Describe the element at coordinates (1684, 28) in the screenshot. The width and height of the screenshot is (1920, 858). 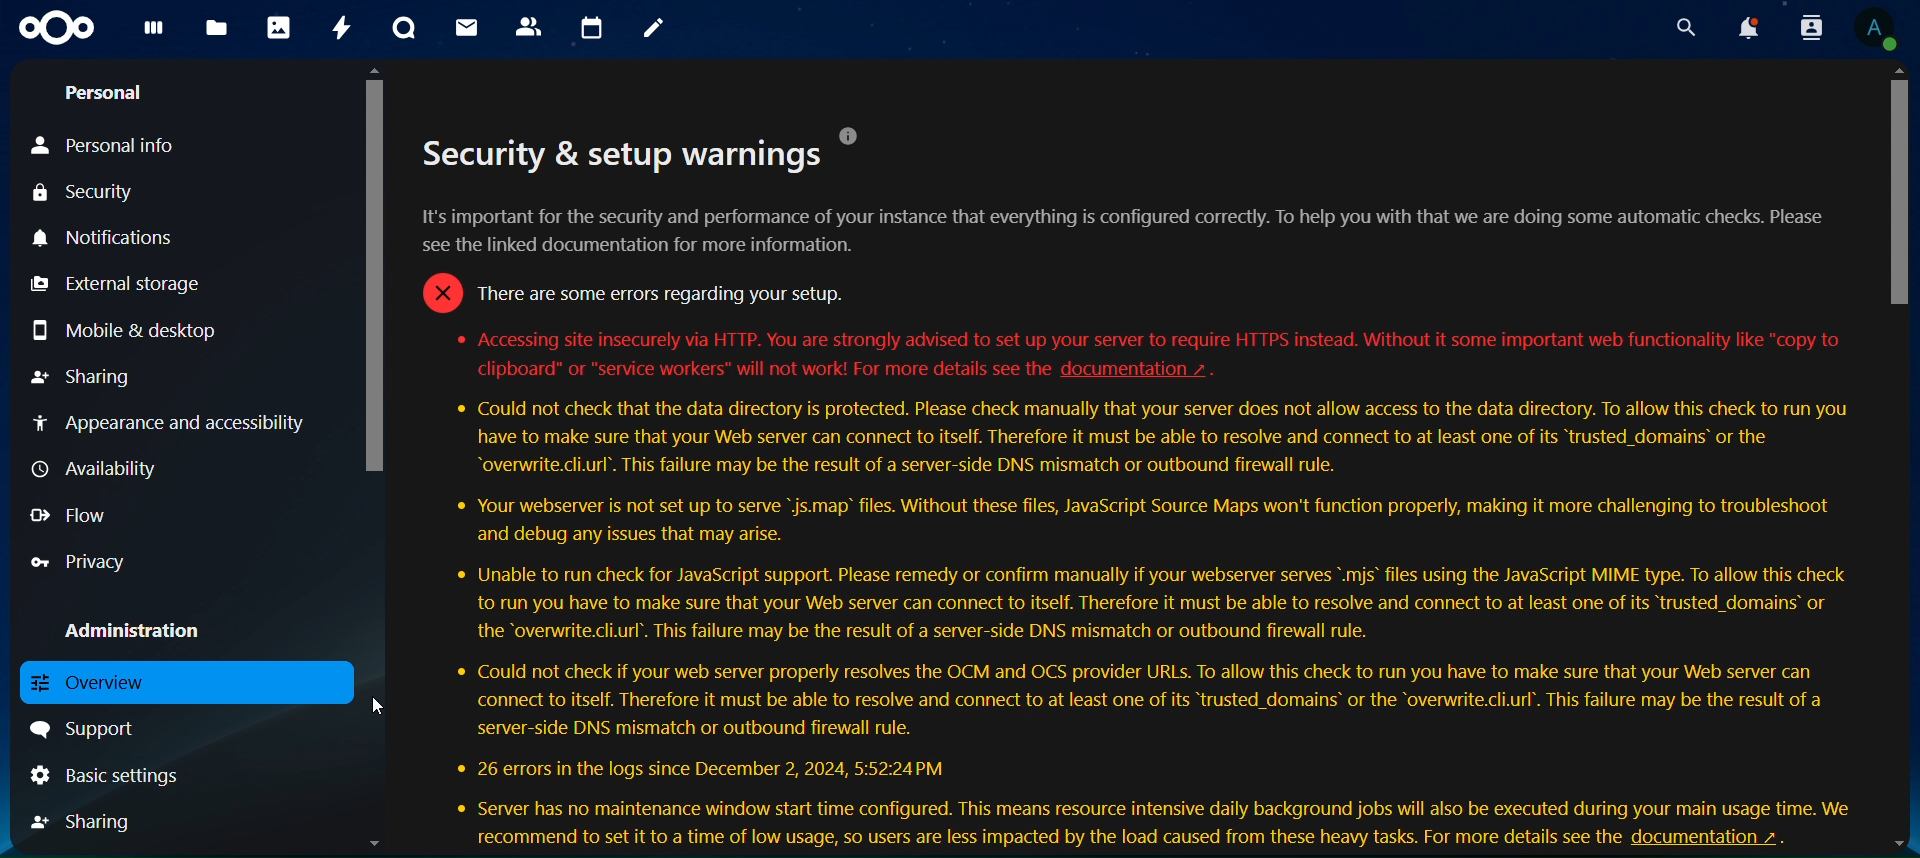
I see `search` at that location.